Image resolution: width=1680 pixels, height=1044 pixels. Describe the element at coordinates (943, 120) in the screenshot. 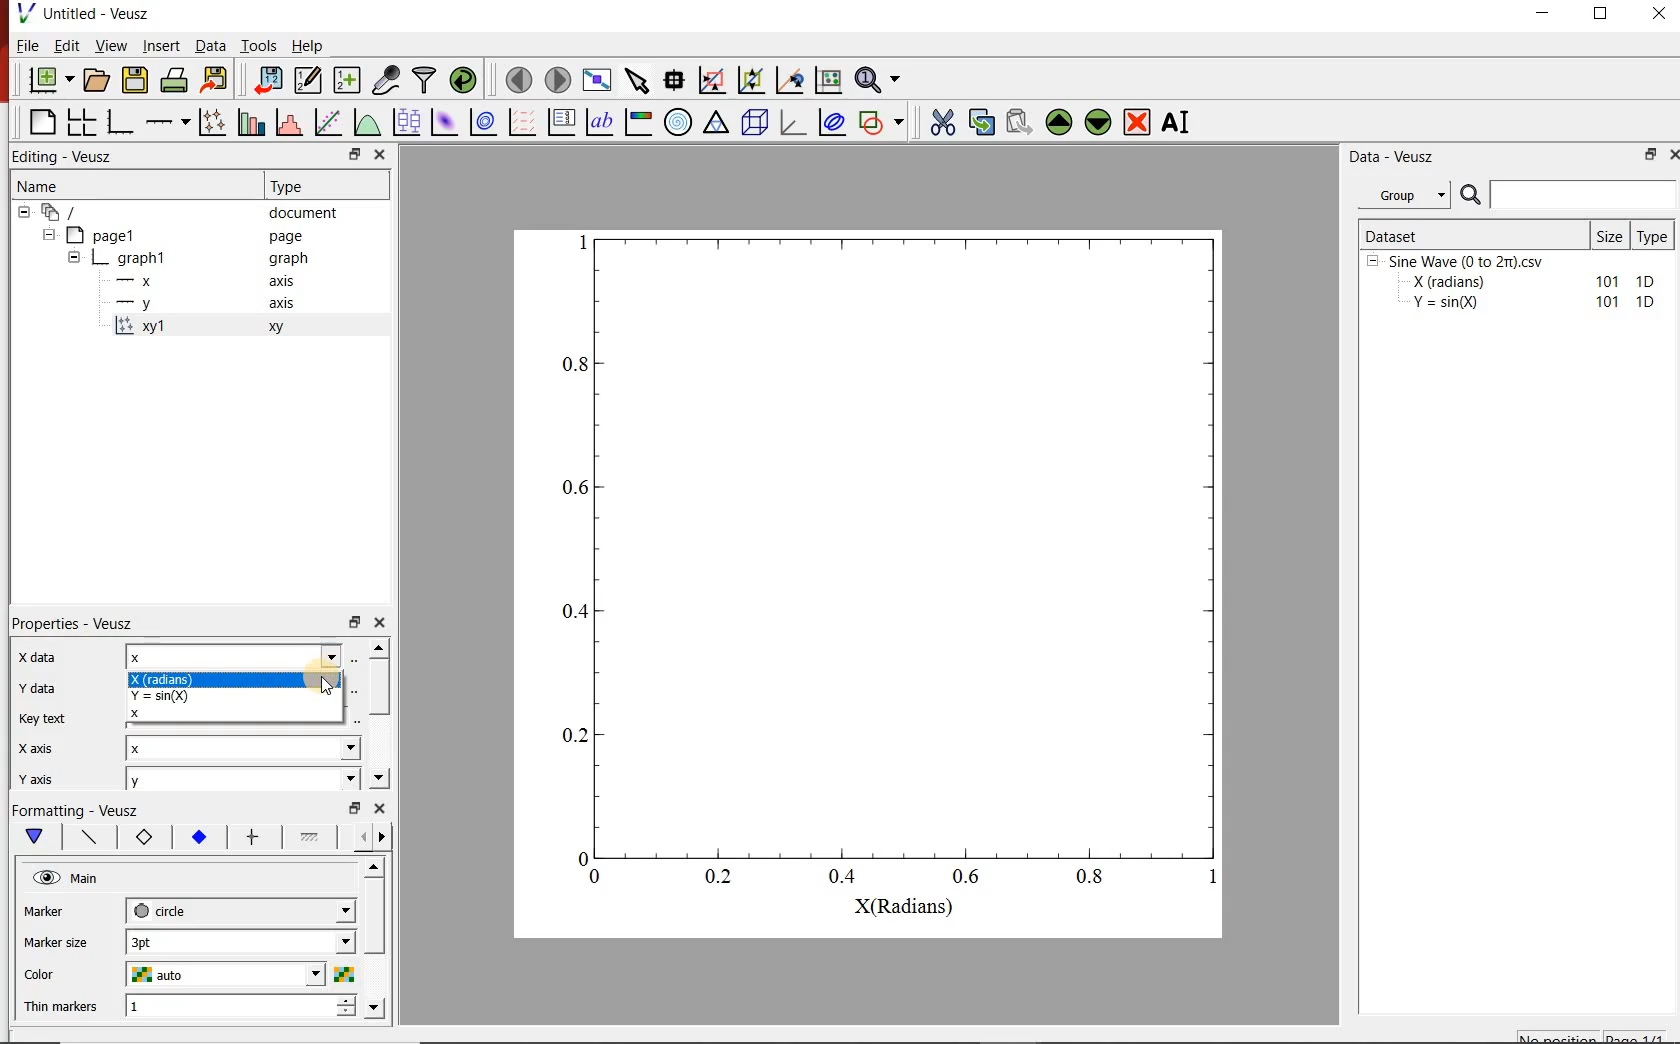

I see `cut` at that location.